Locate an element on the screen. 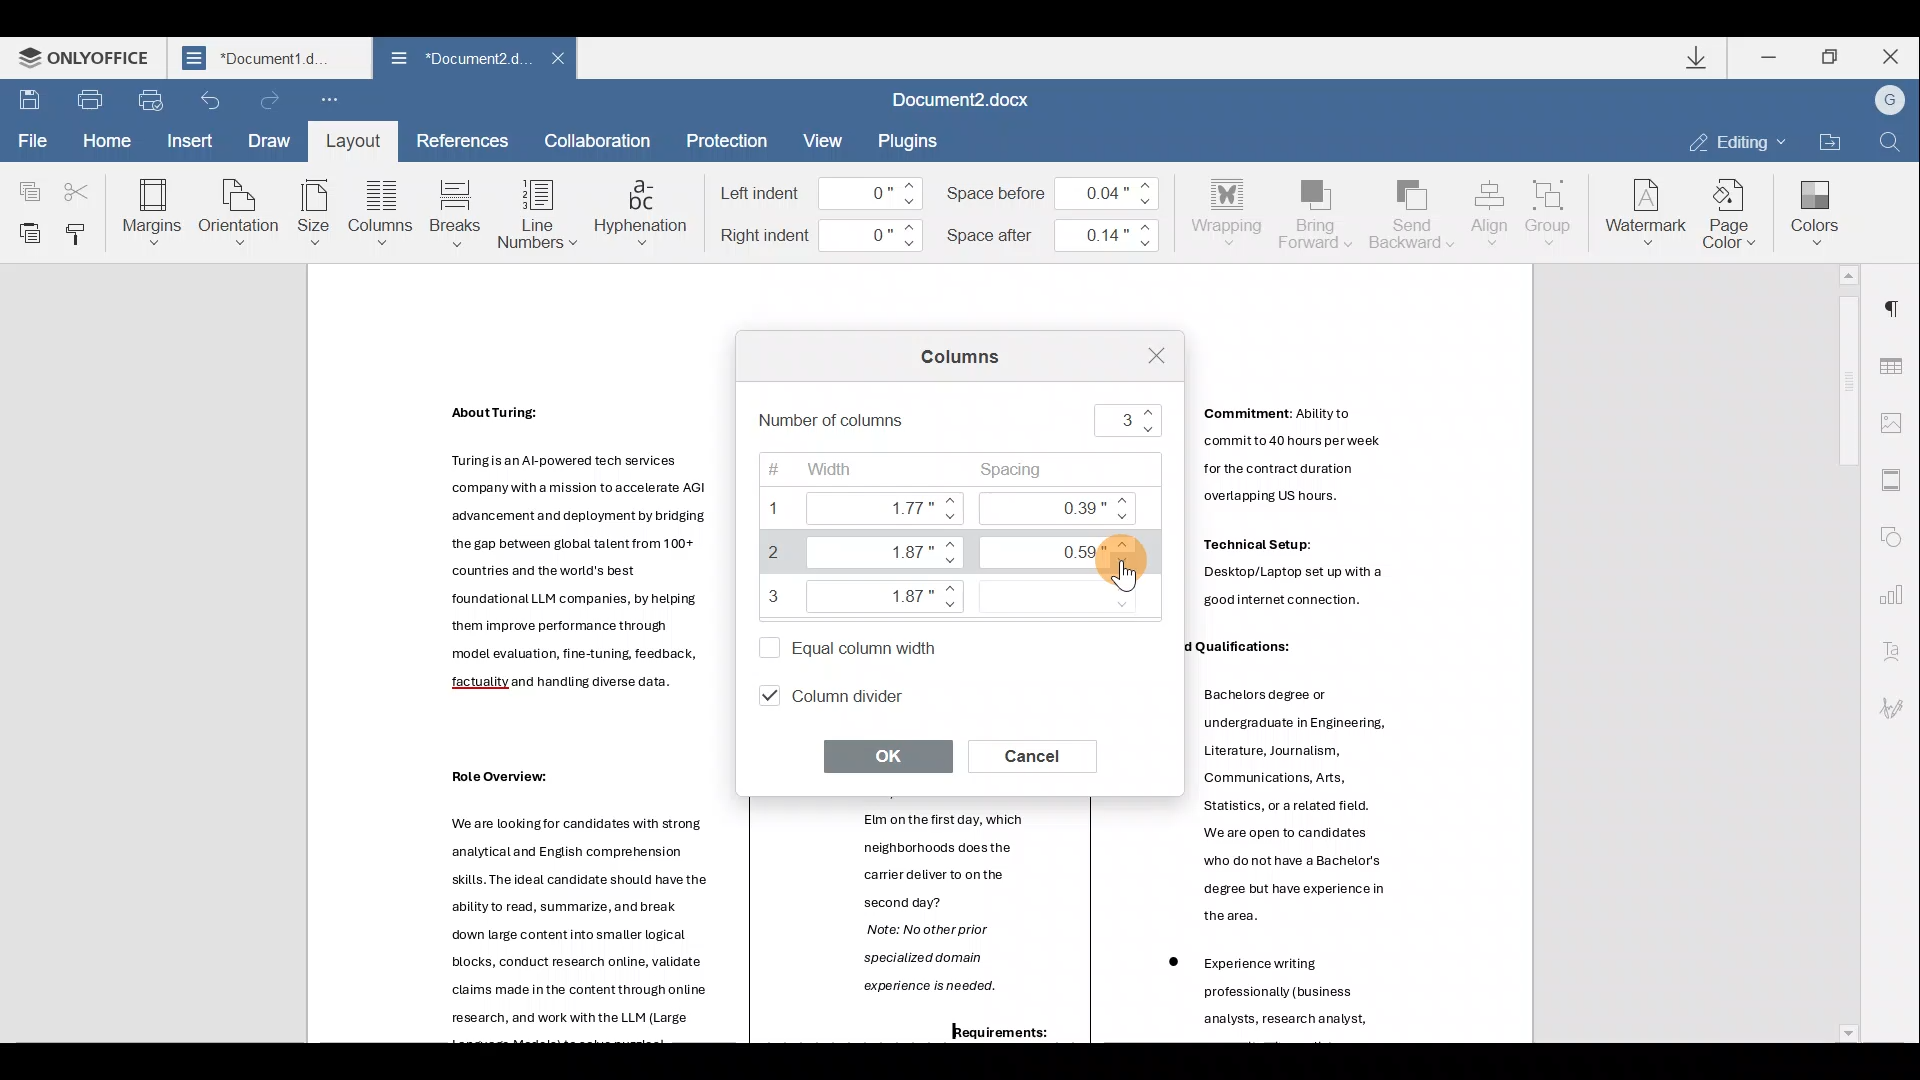 This screenshot has height=1080, width=1920. Equal column width is located at coordinates (840, 642).